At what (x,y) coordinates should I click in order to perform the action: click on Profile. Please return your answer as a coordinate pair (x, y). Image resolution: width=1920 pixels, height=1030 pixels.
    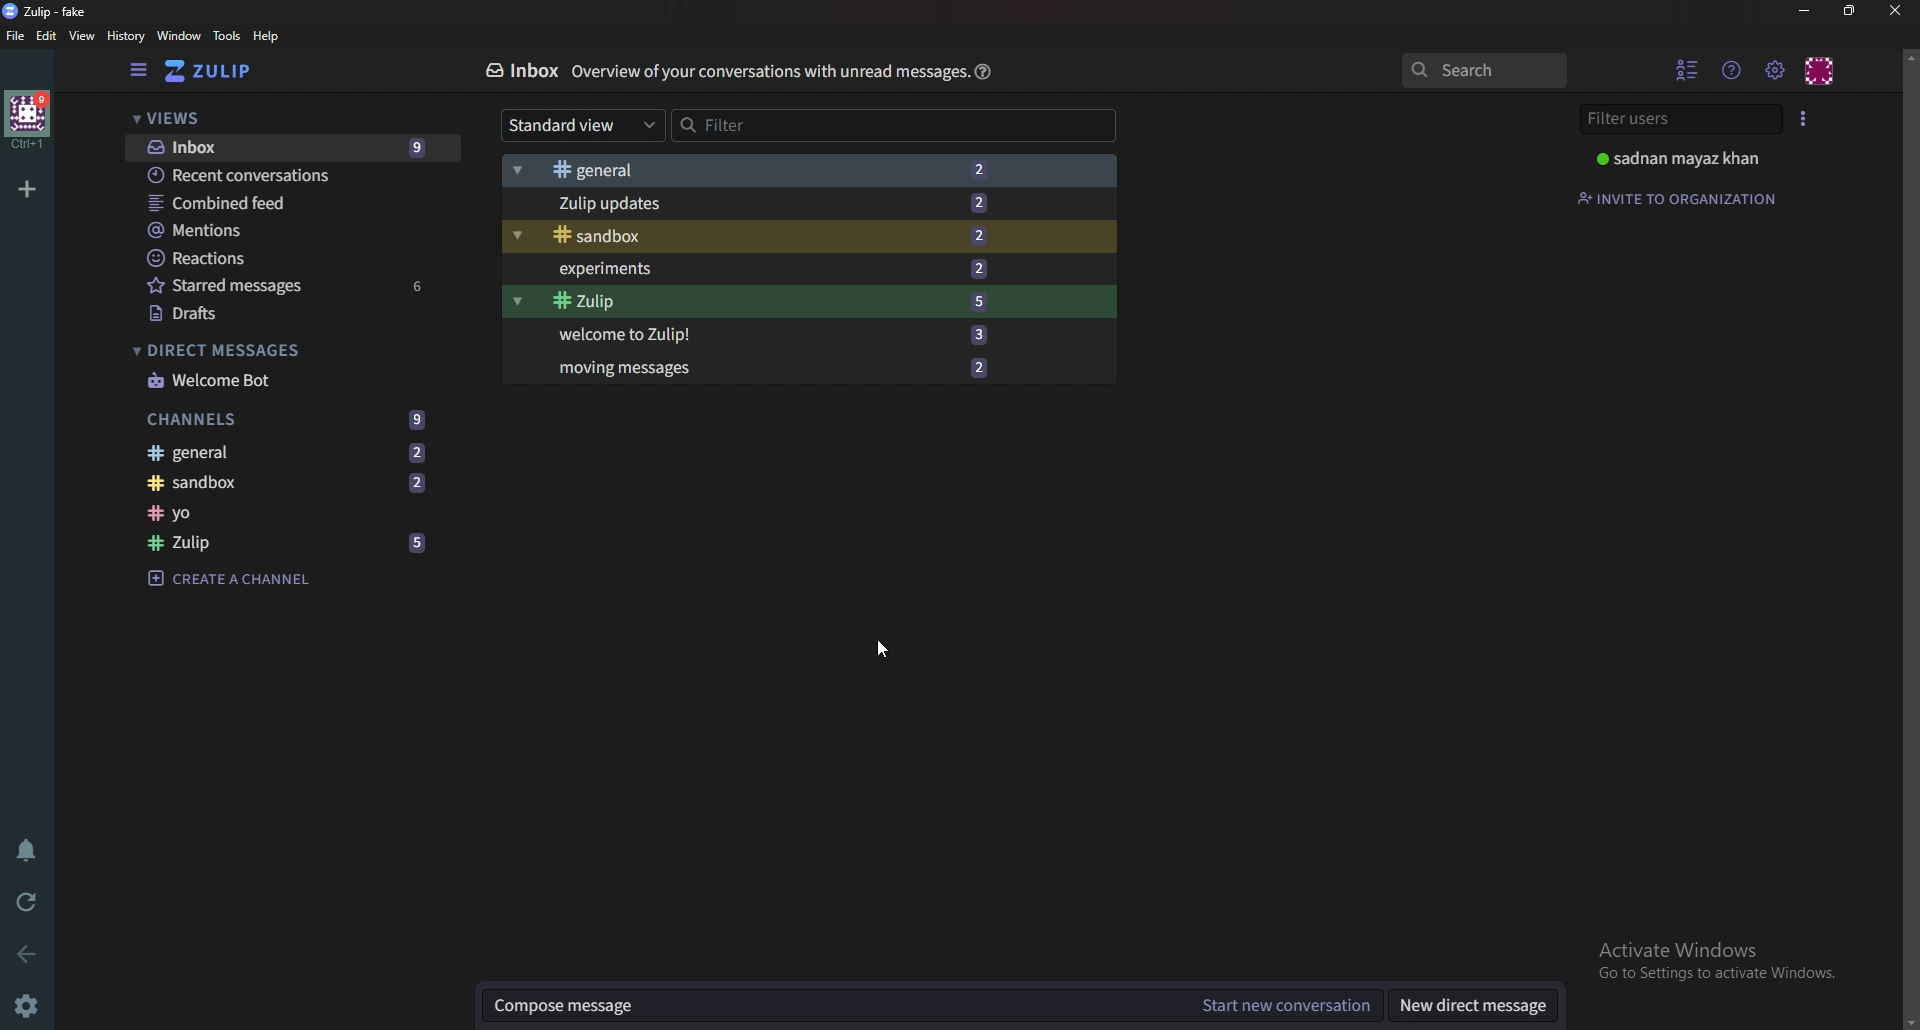
    Looking at the image, I should click on (1691, 157).